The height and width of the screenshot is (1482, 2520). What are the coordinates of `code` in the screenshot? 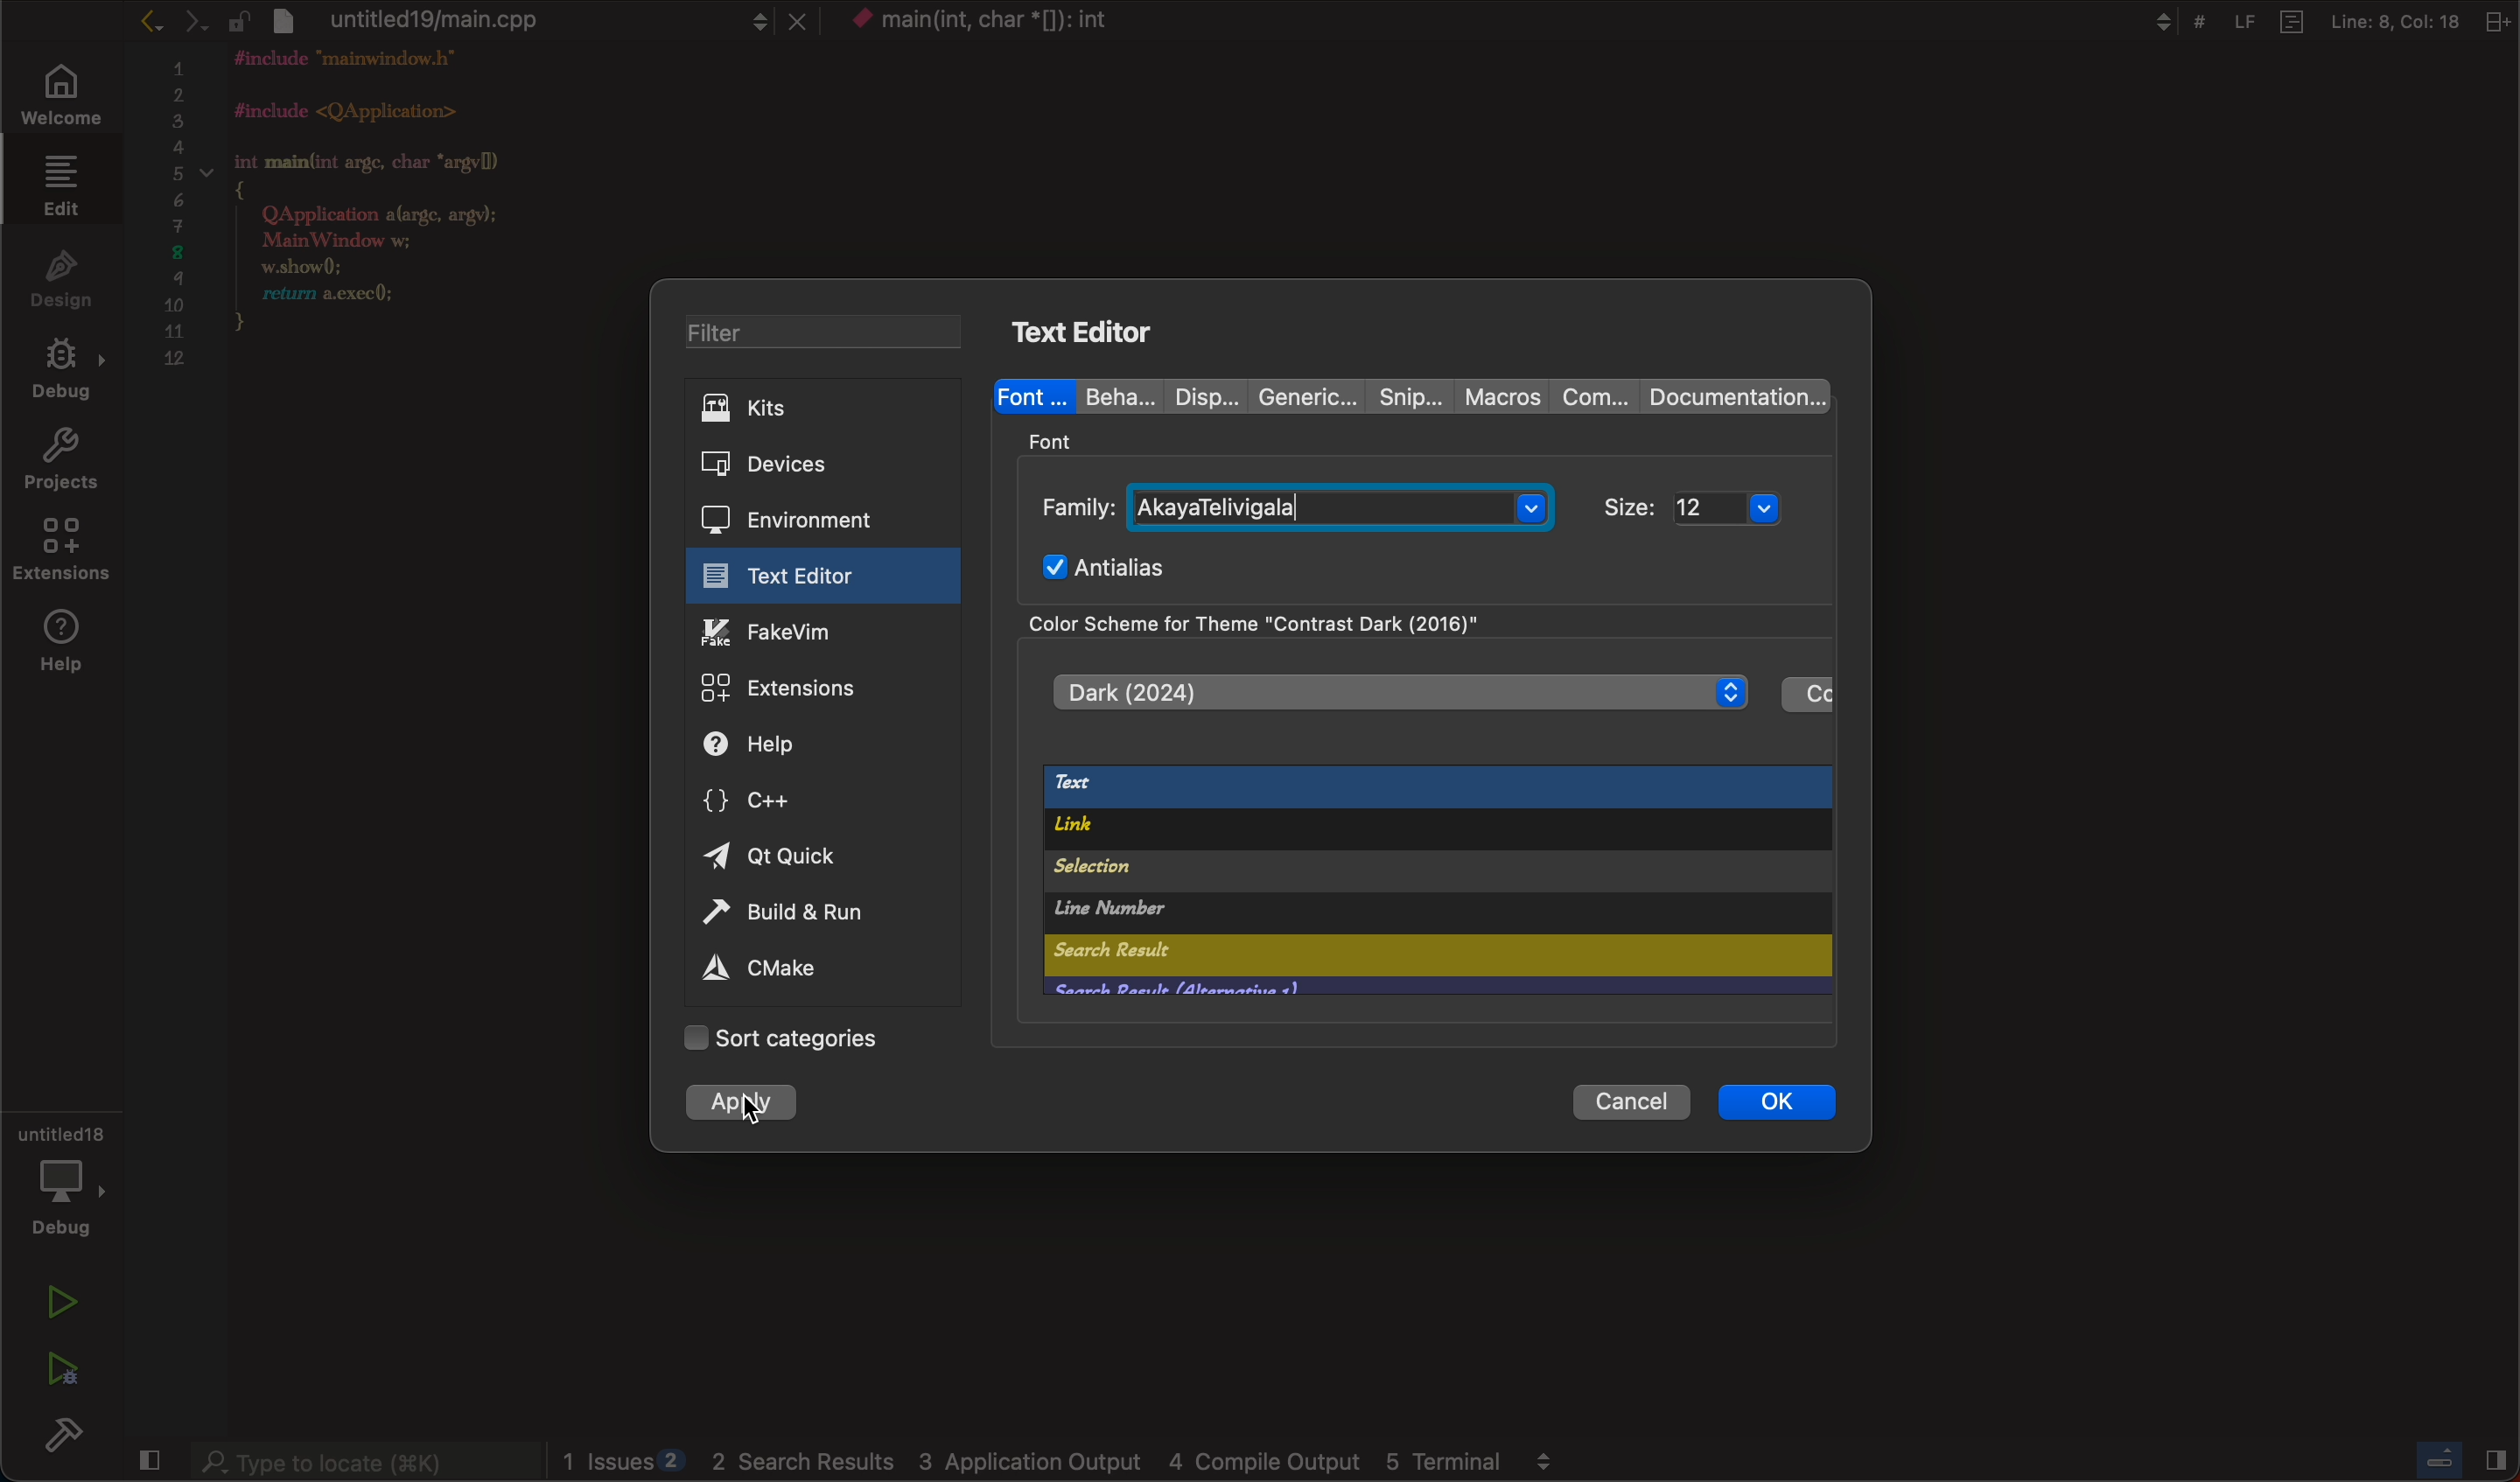 It's located at (399, 215).